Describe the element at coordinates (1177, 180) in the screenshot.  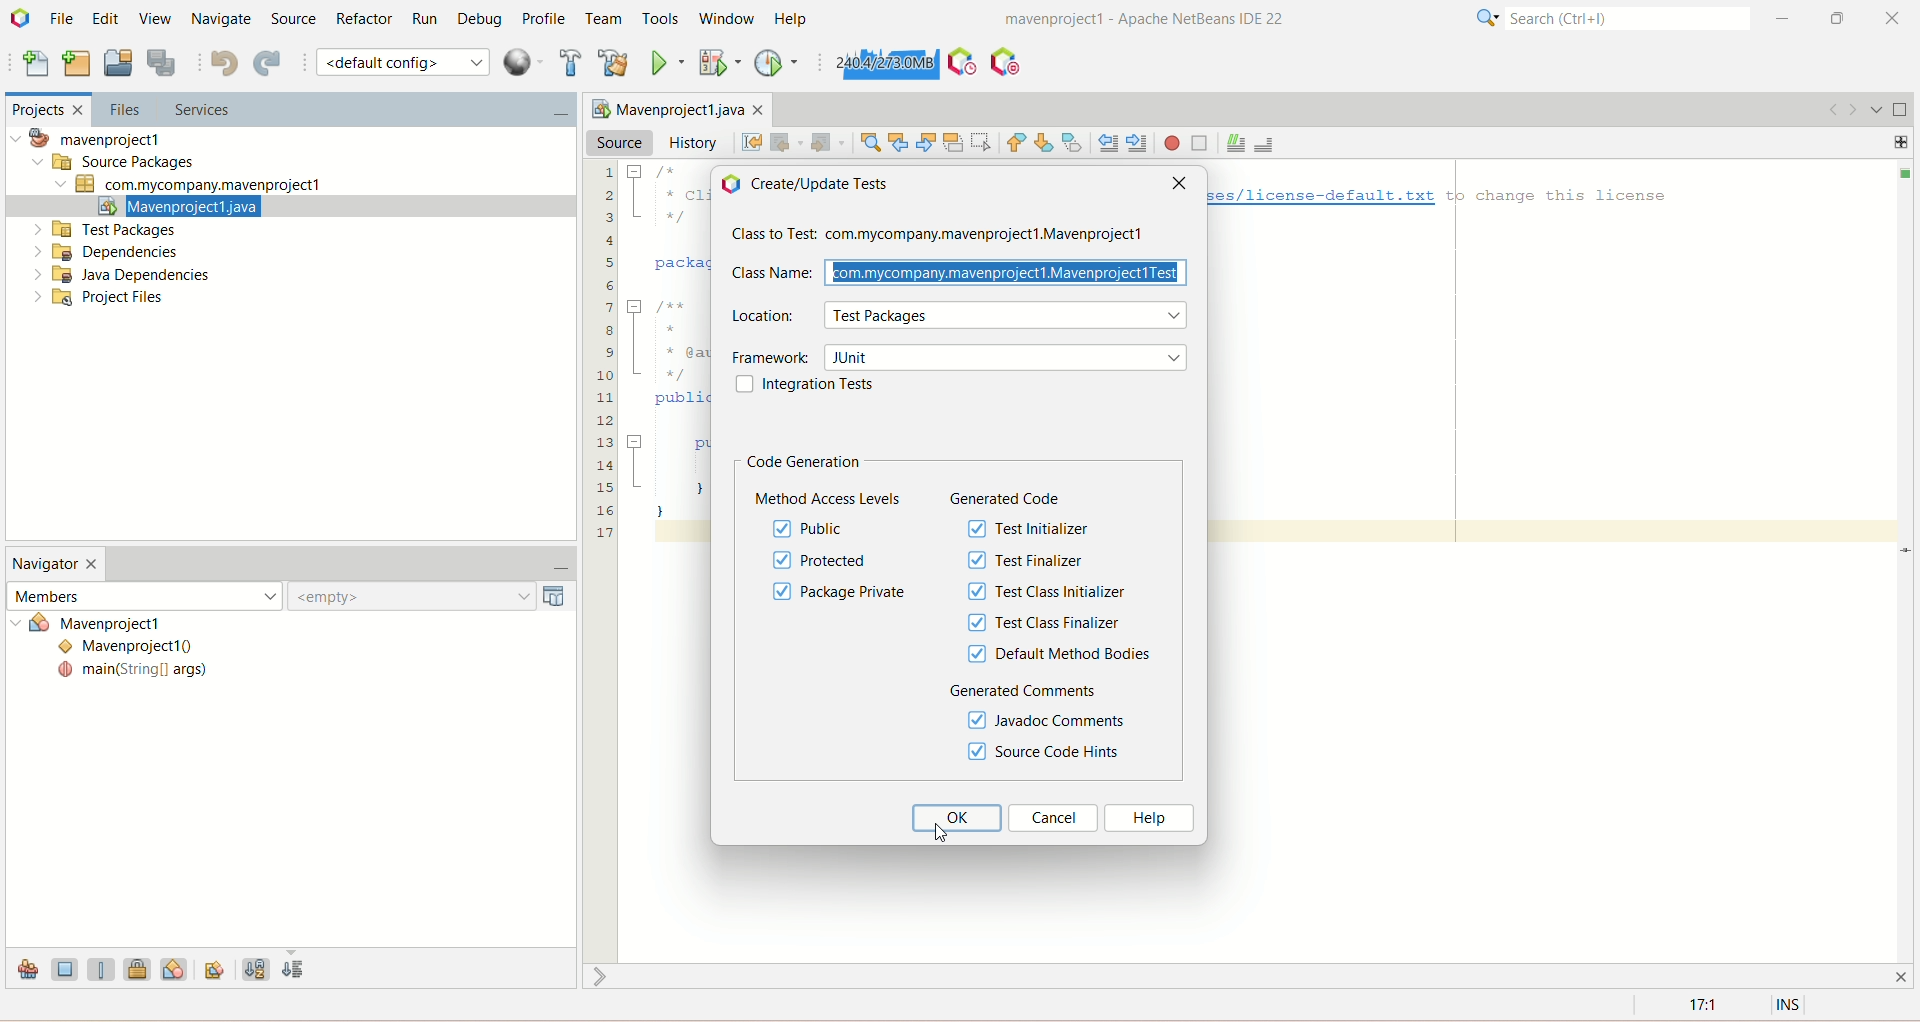
I see `close` at that location.